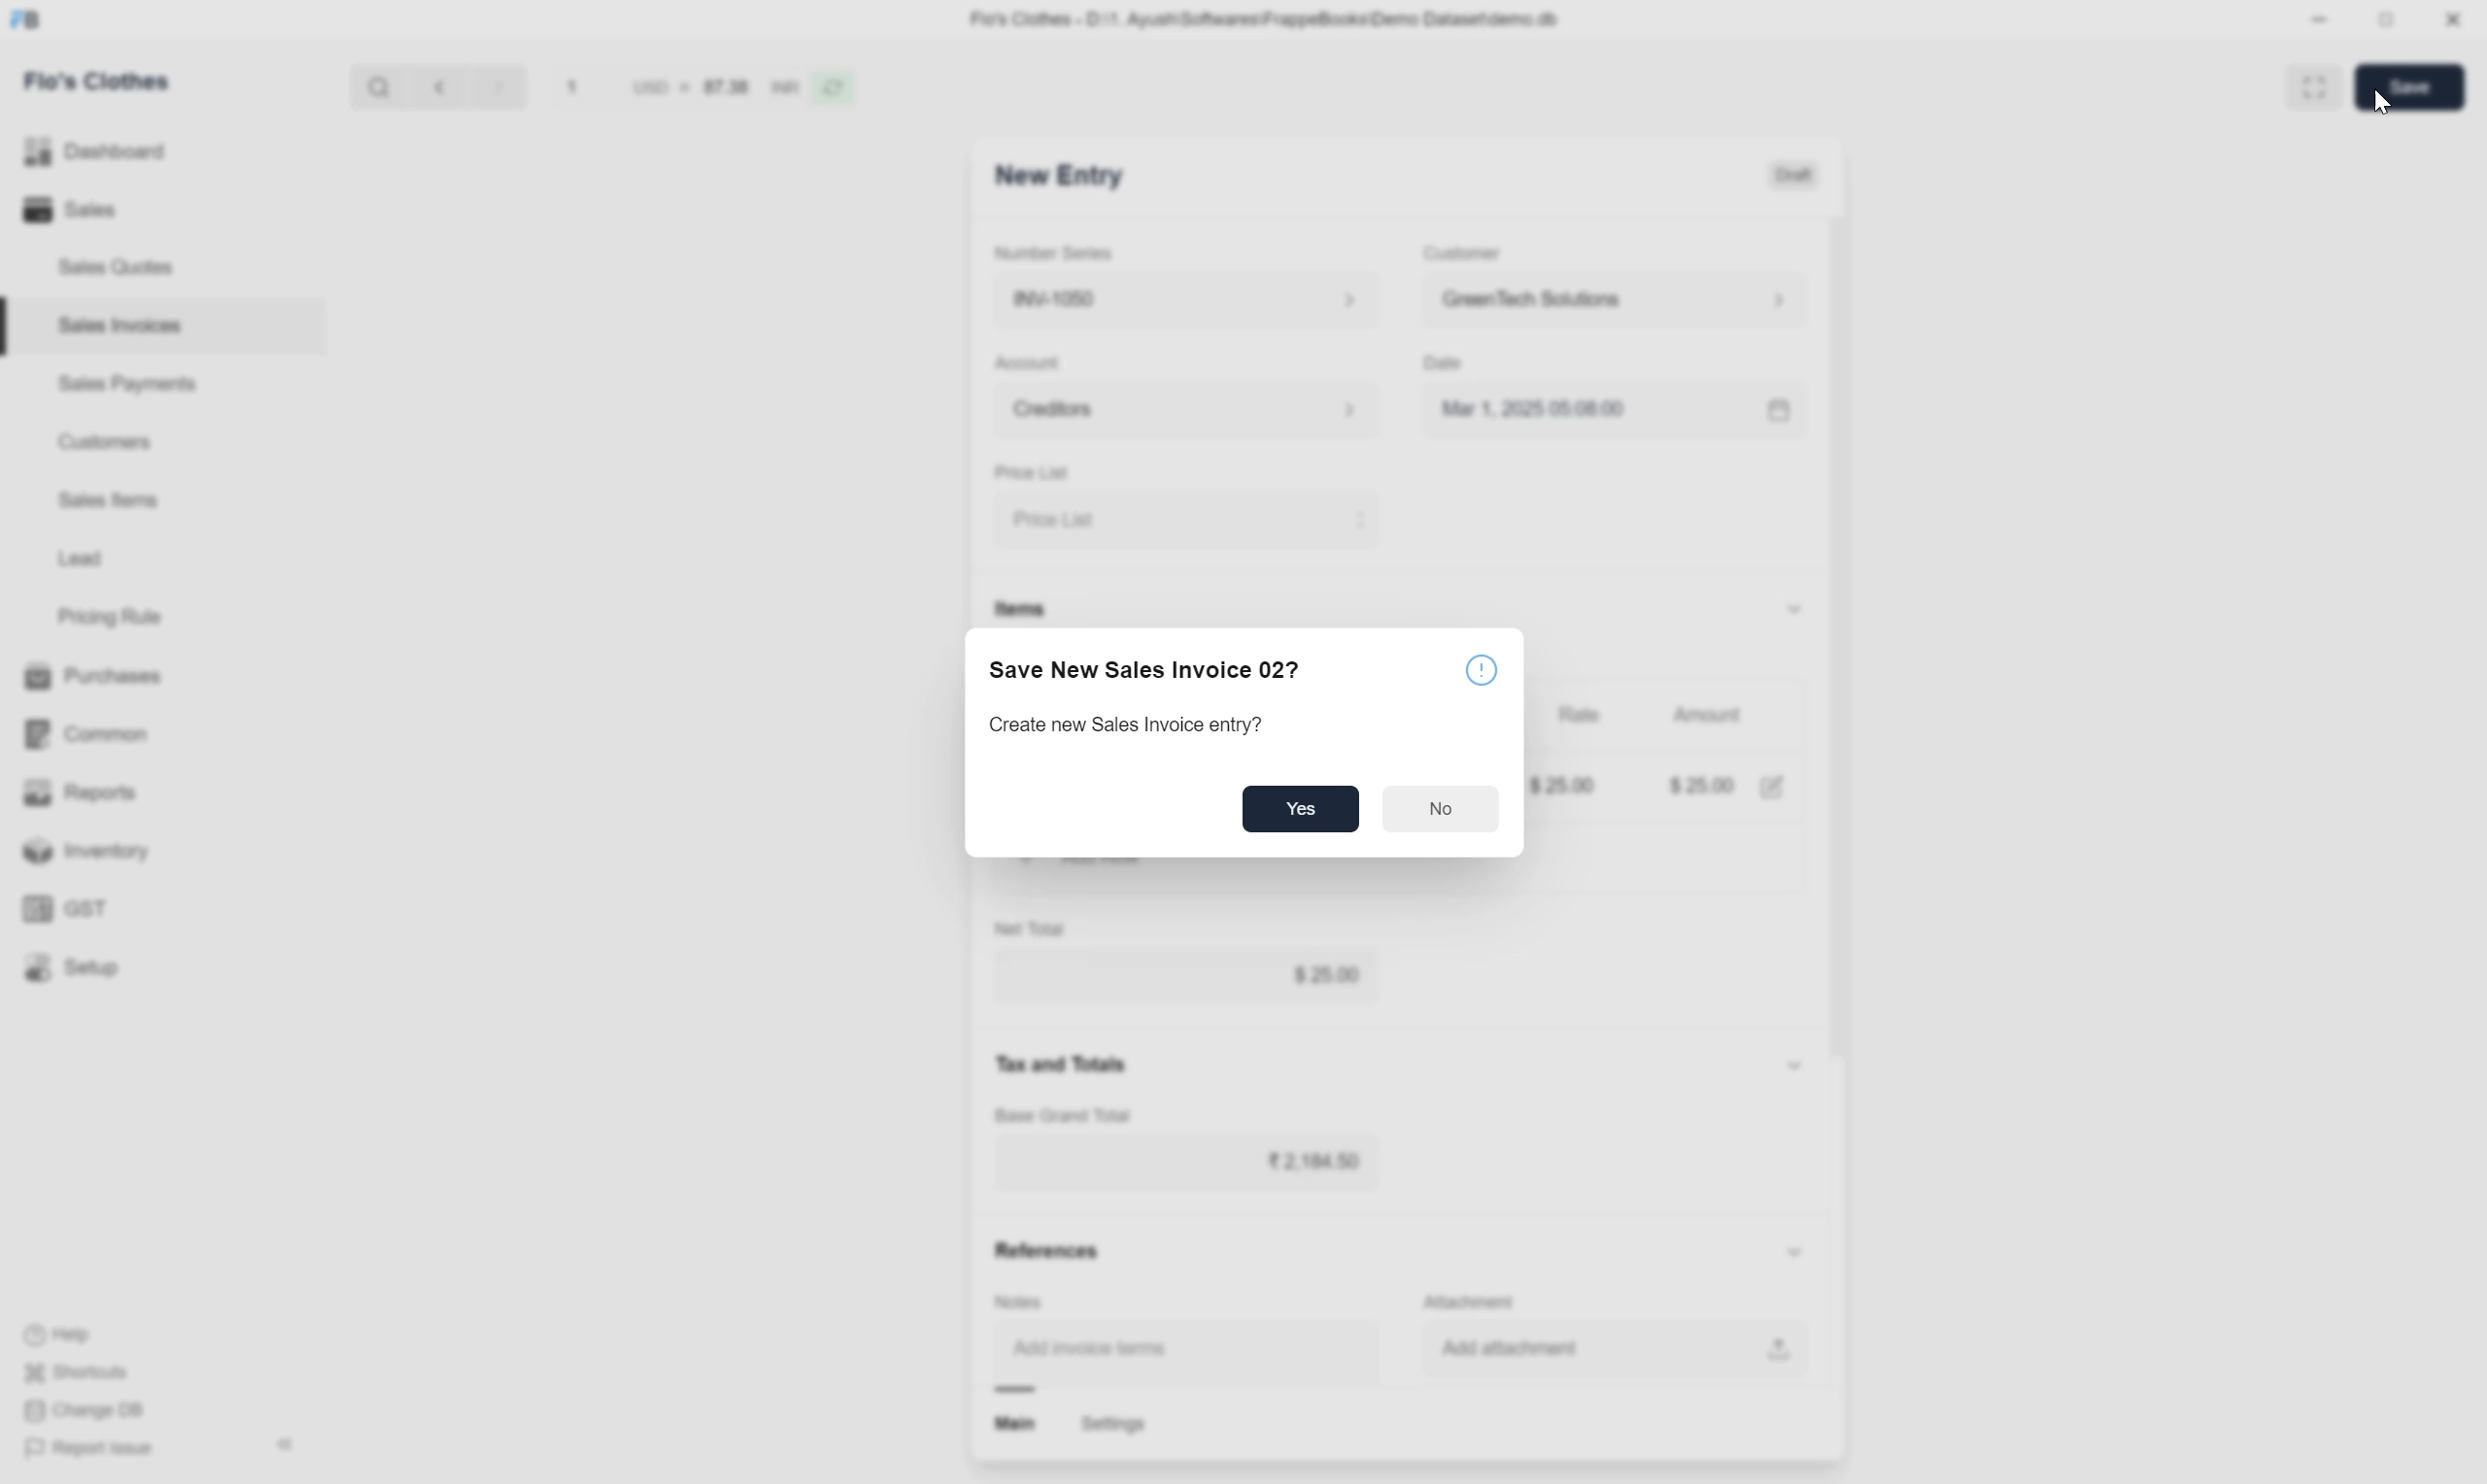 This screenshot has width=2487, height=1484. I want to click on Setup, so click(144, 974).